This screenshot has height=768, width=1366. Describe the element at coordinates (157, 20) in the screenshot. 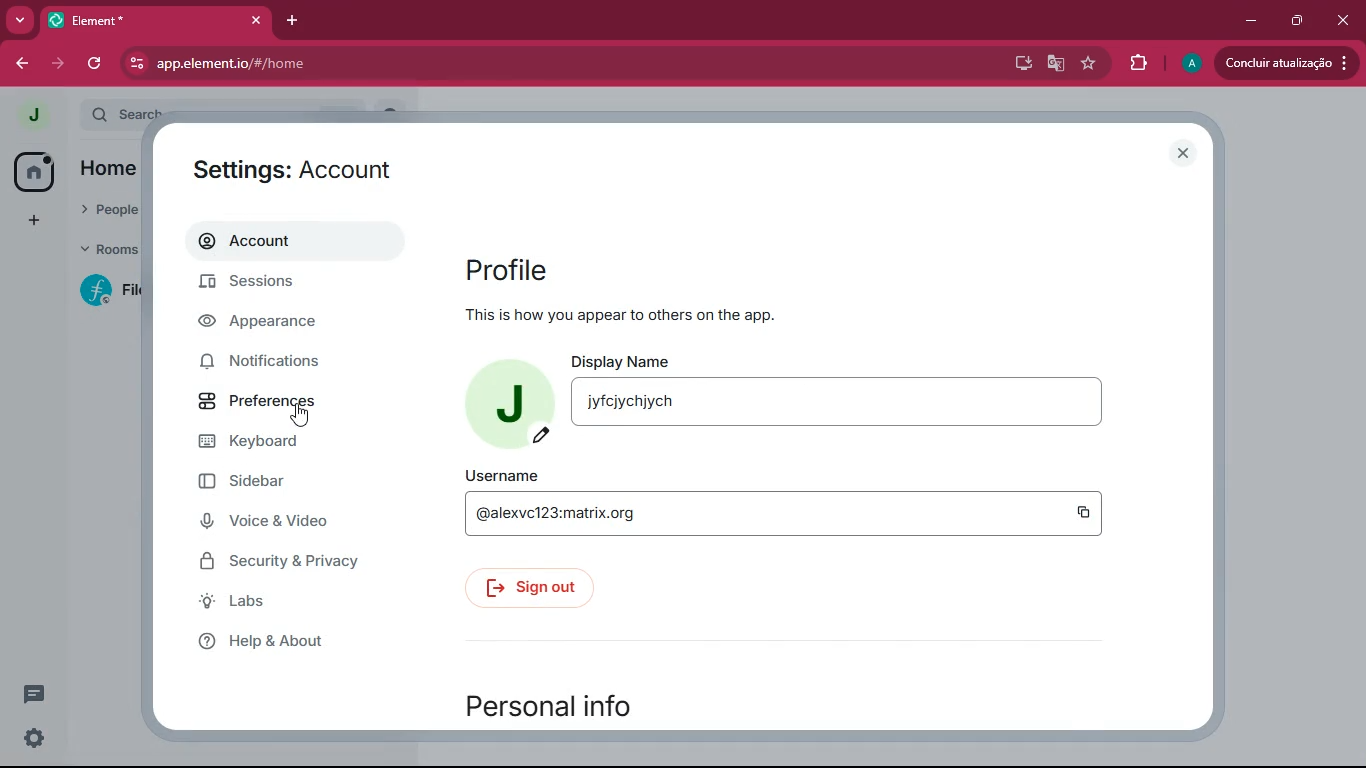

I see `tab` at that location.